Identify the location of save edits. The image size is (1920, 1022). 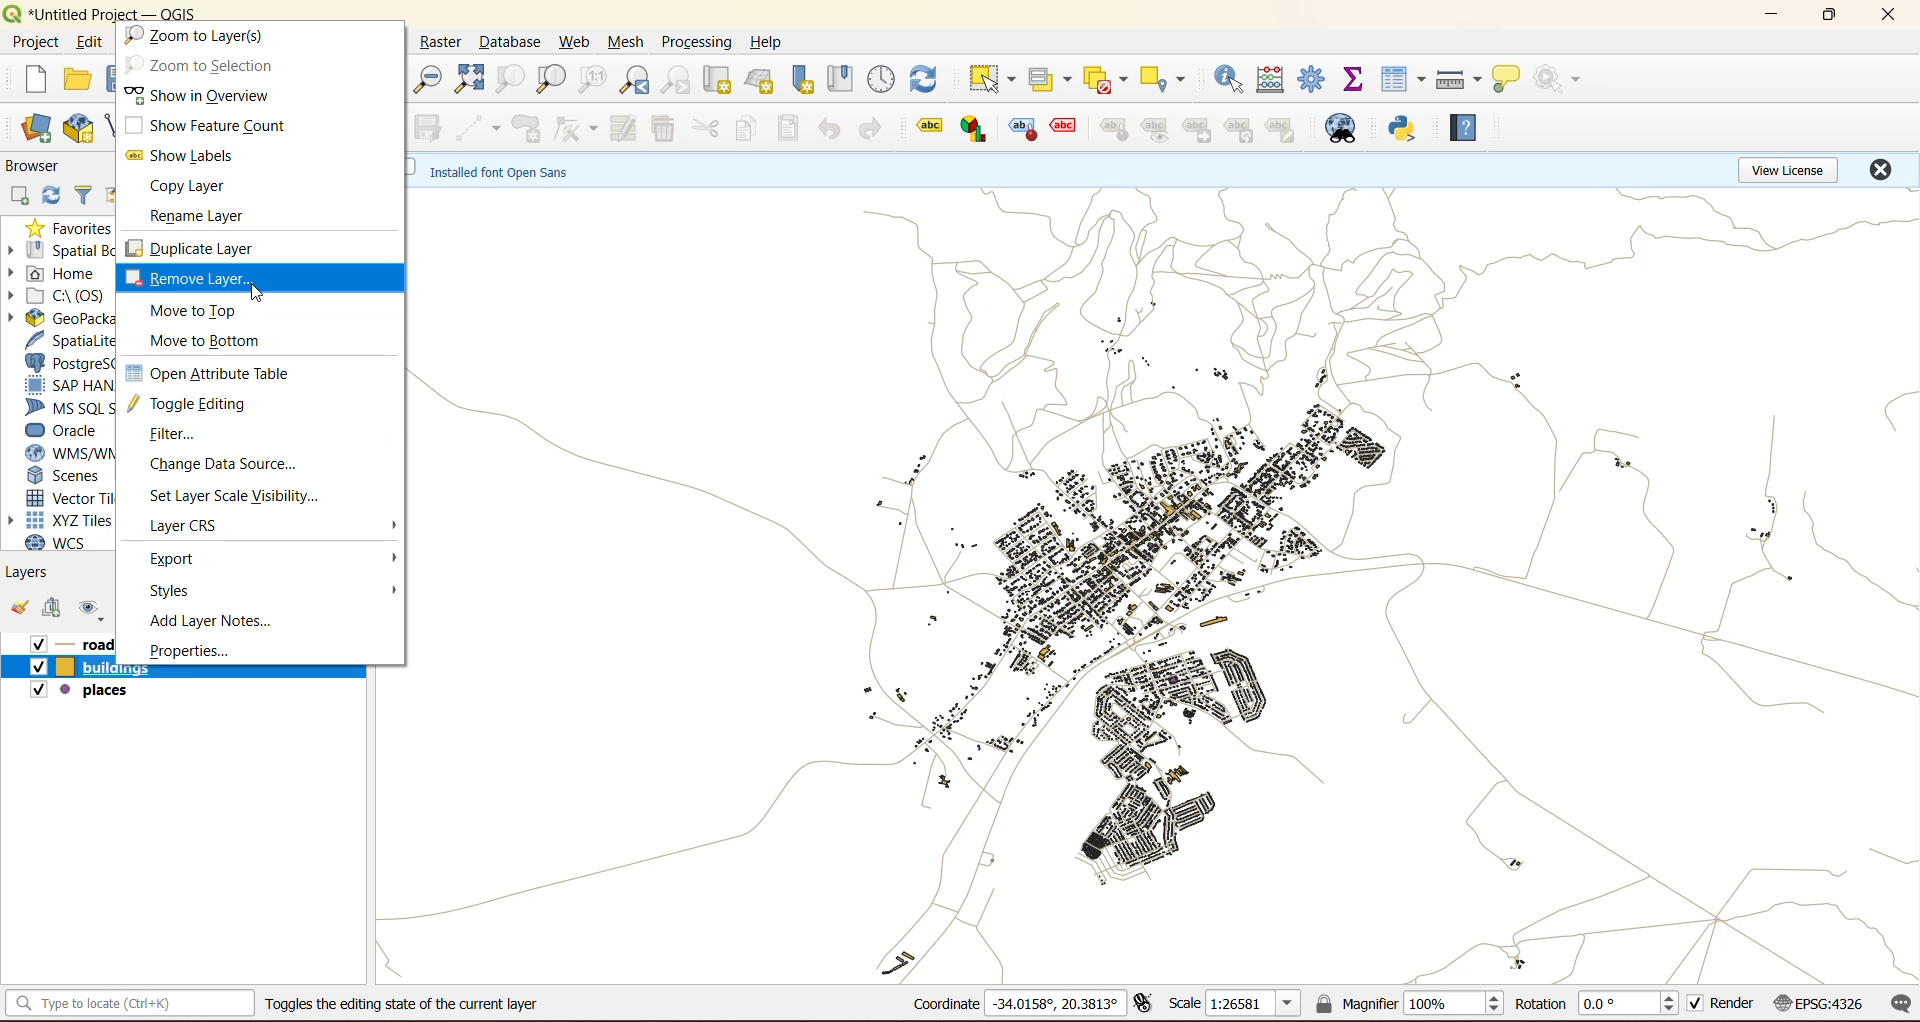
(431, 131).